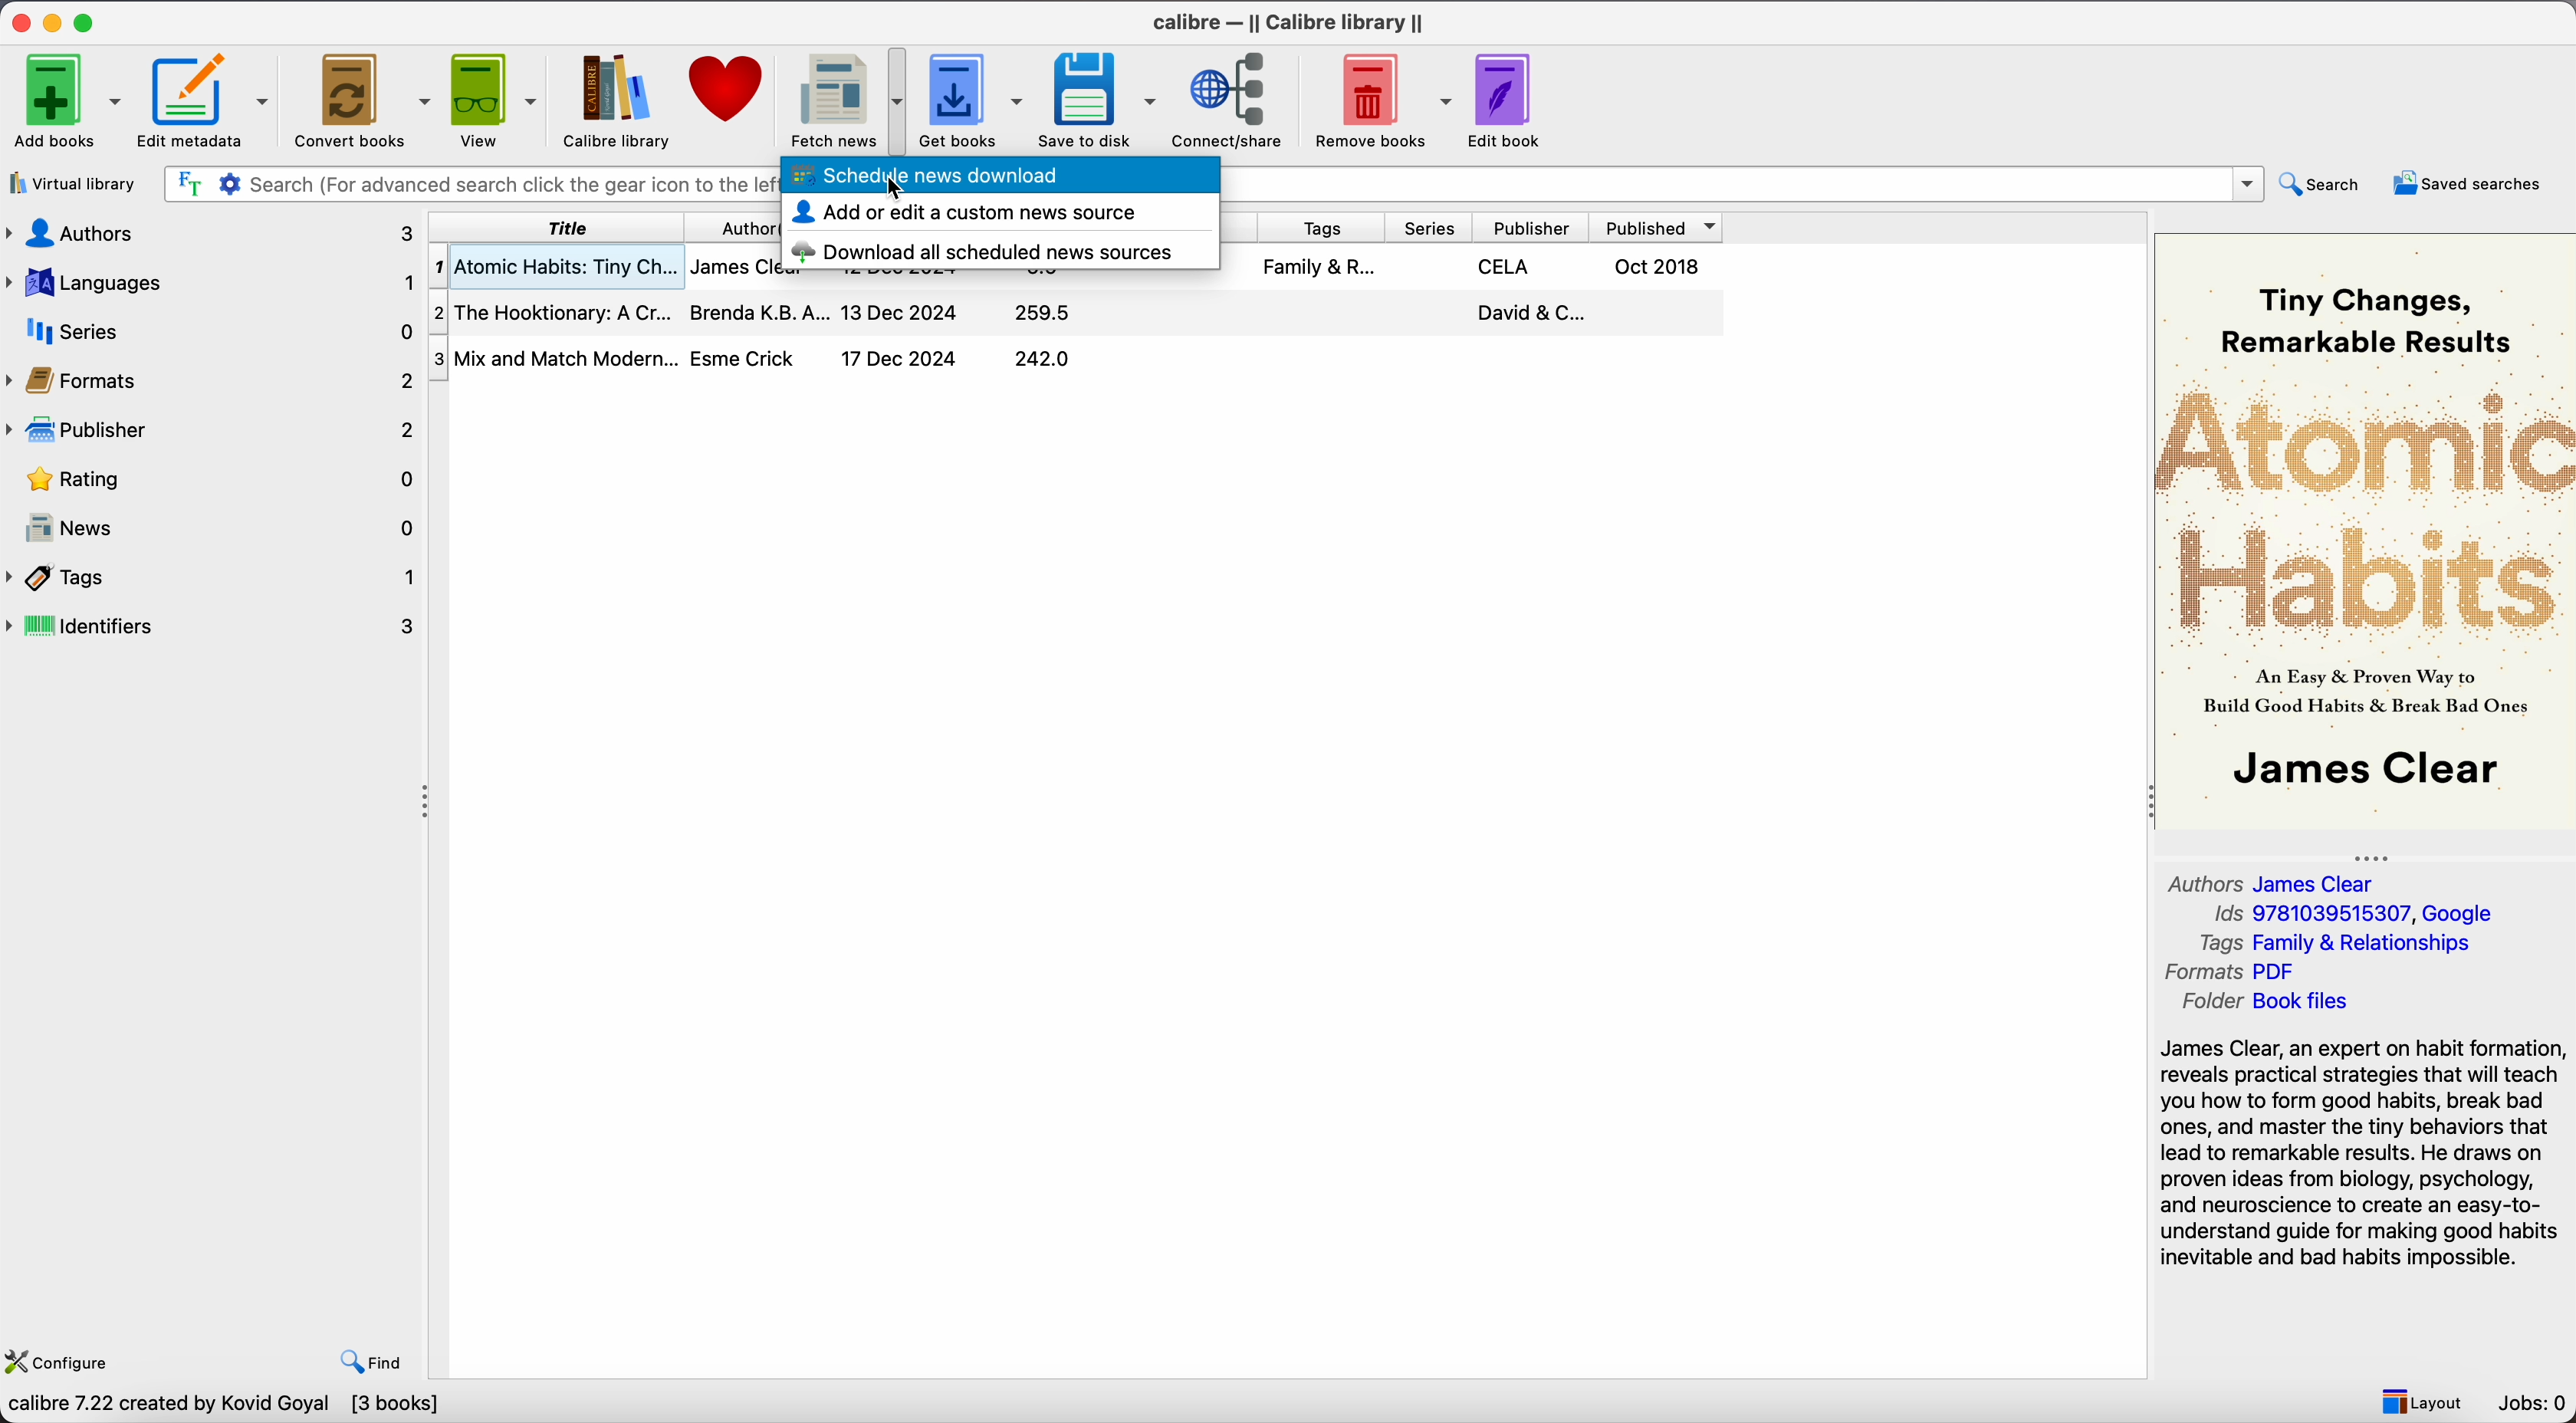  What do you see at coordinates (222, 1407) in the screenshot?
I see `clibre 7.22 created by kovid Goyal [3 books]` at bounding box center [222, 1407].